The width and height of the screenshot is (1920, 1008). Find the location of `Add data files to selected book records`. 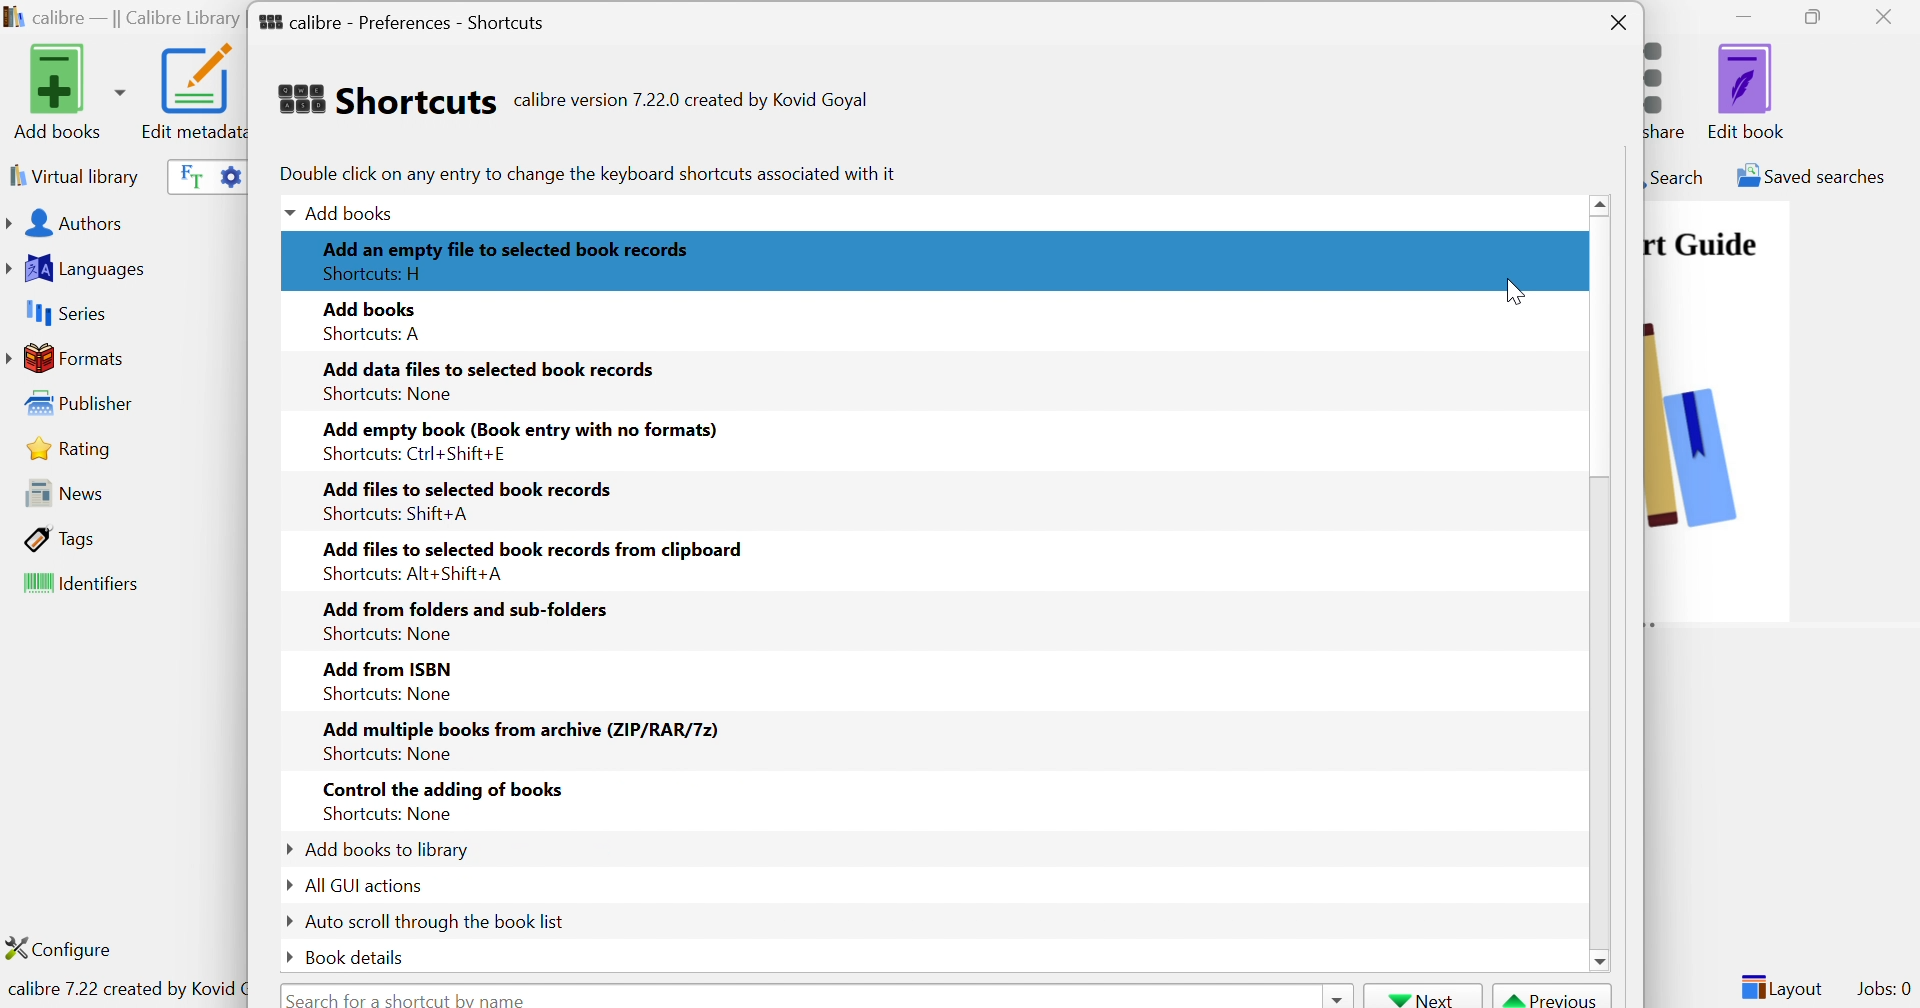

Add data files to selected book records is located at coordinates (493, 369).